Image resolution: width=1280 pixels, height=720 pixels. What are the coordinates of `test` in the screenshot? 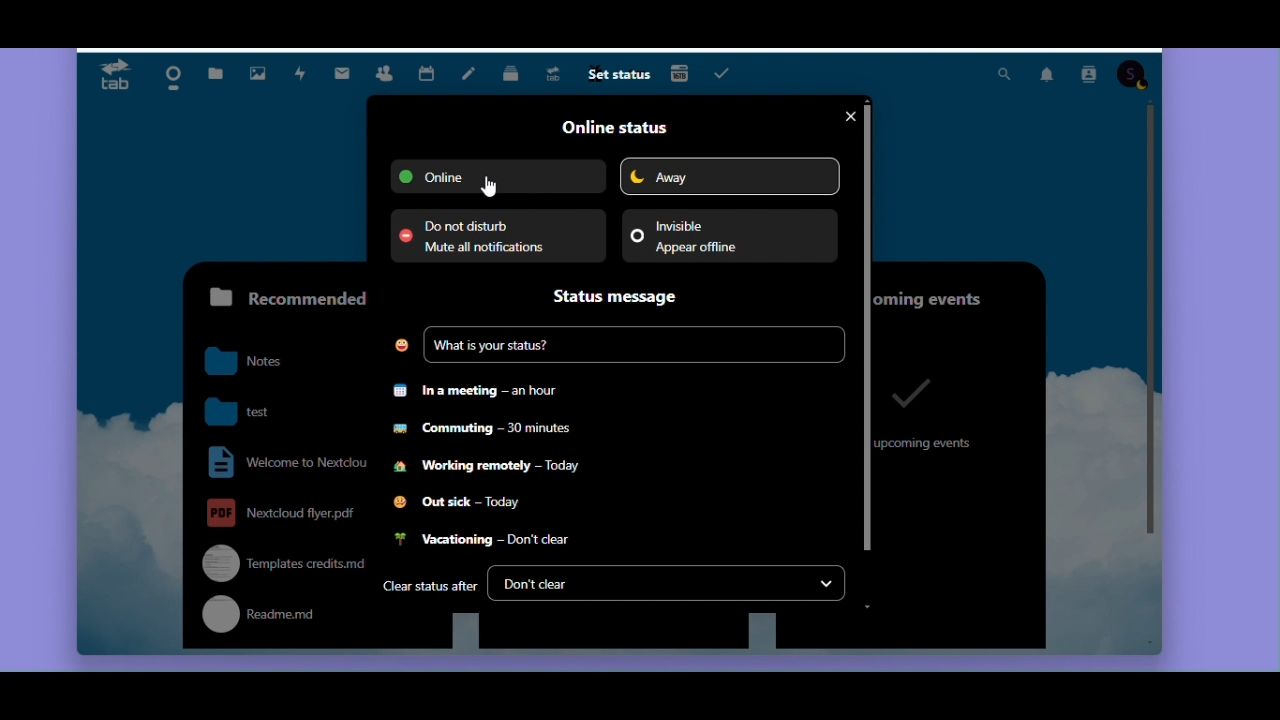 It's located at (259, 409).